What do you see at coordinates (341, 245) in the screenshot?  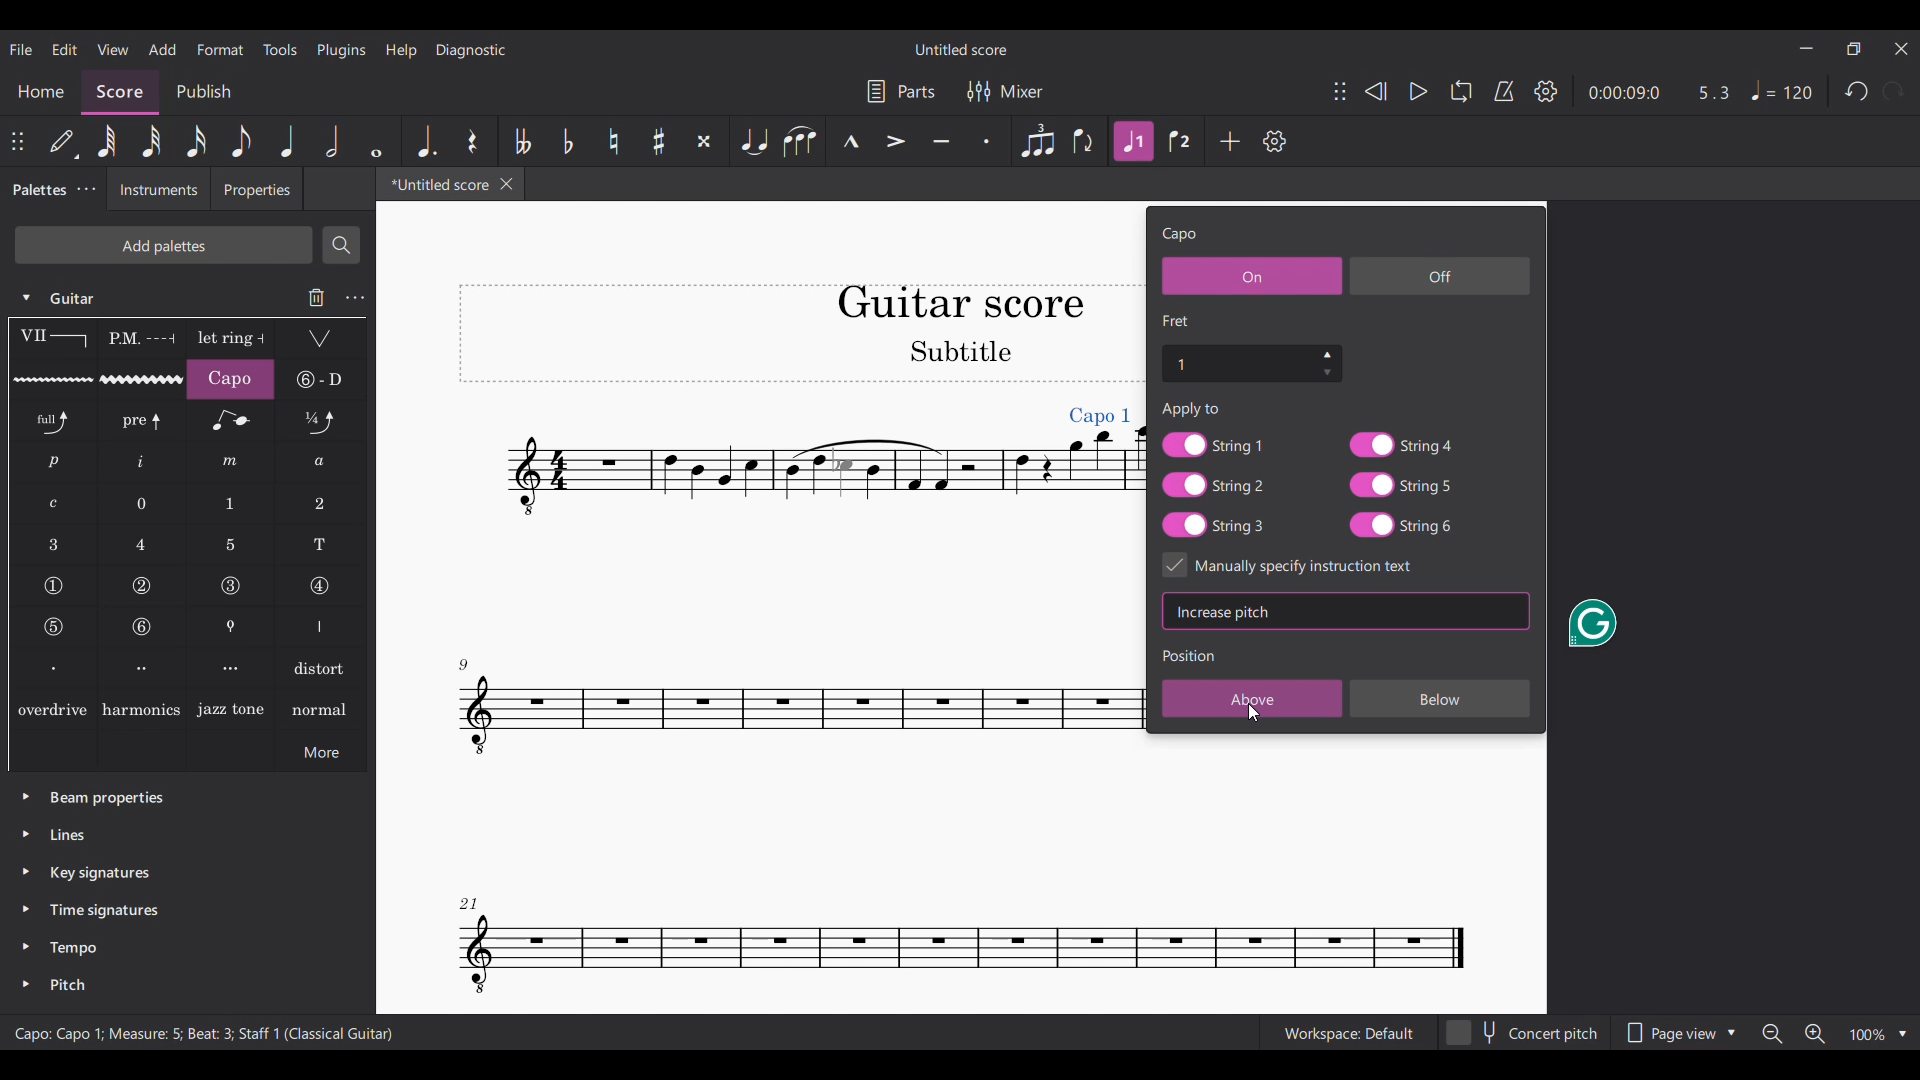 I see `Search` at bounding box center [341, 245].